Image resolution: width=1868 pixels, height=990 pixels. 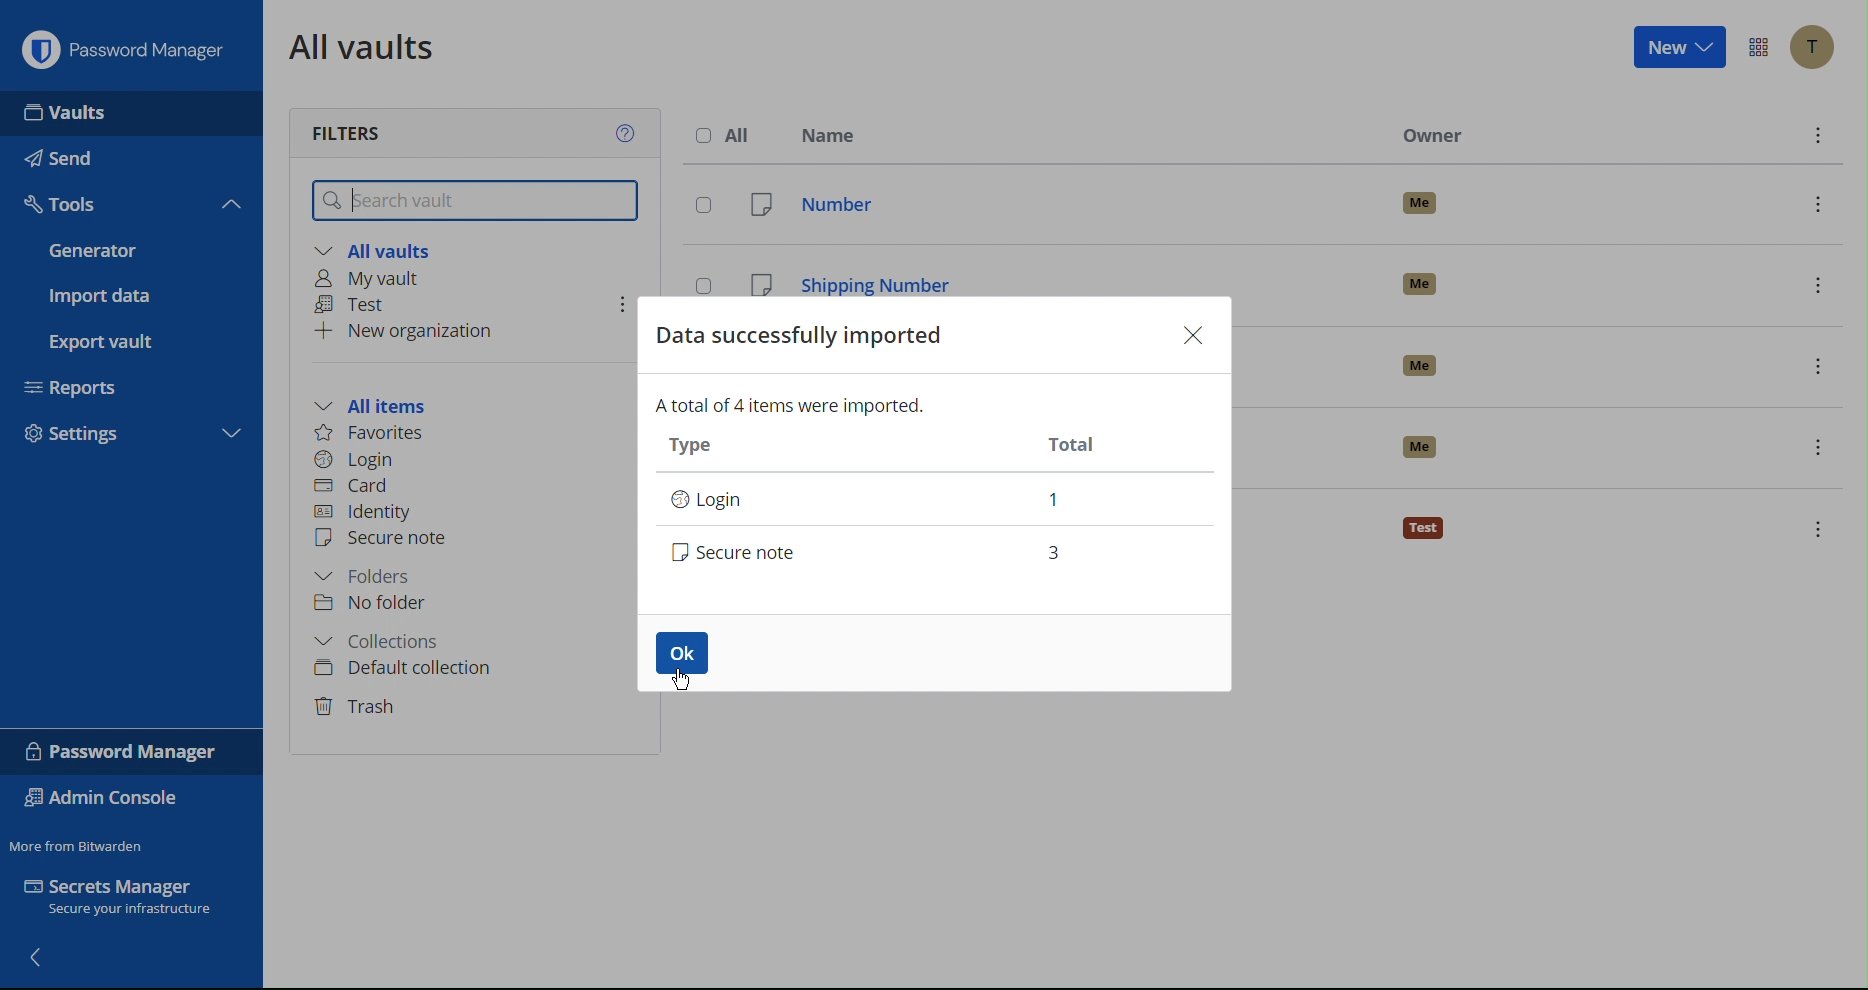 I want to click on Type , so click(x=690, y=447).